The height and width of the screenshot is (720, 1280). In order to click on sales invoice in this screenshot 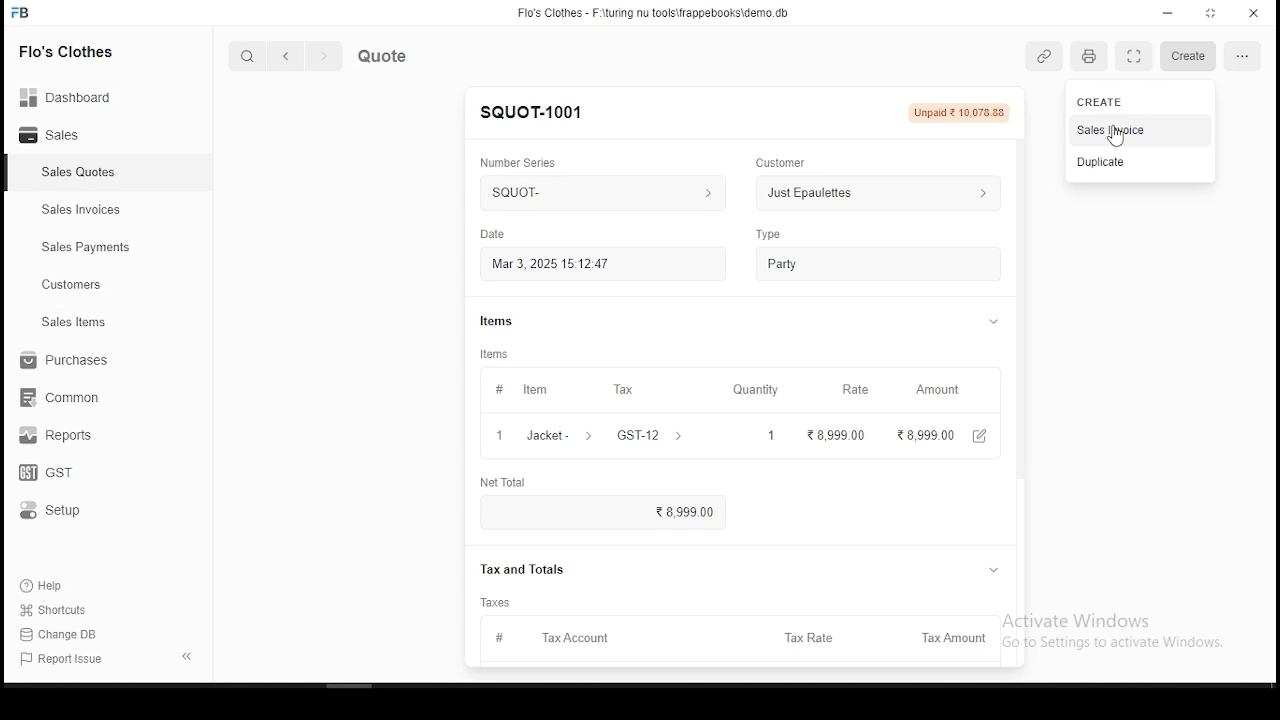, I will do `click(1118, 134)`.